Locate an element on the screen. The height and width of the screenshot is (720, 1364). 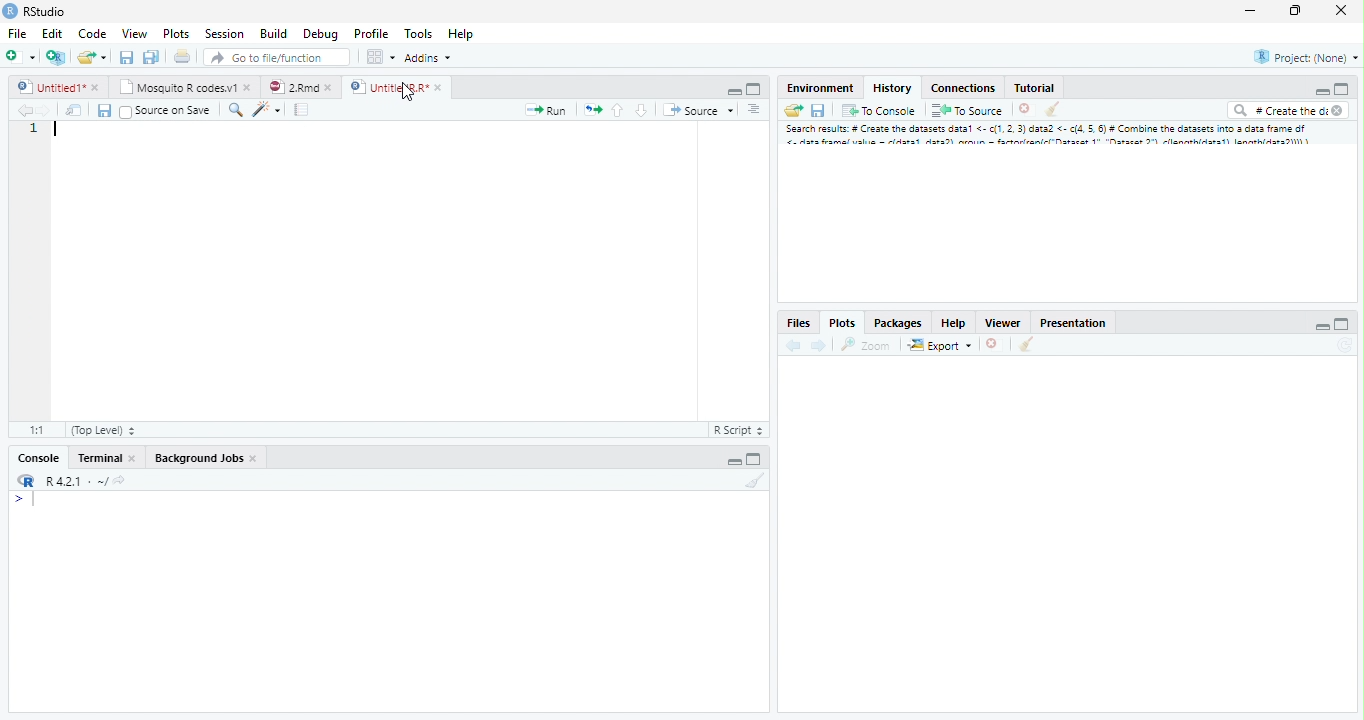
Create a new file is located at coordinates (94, 57).